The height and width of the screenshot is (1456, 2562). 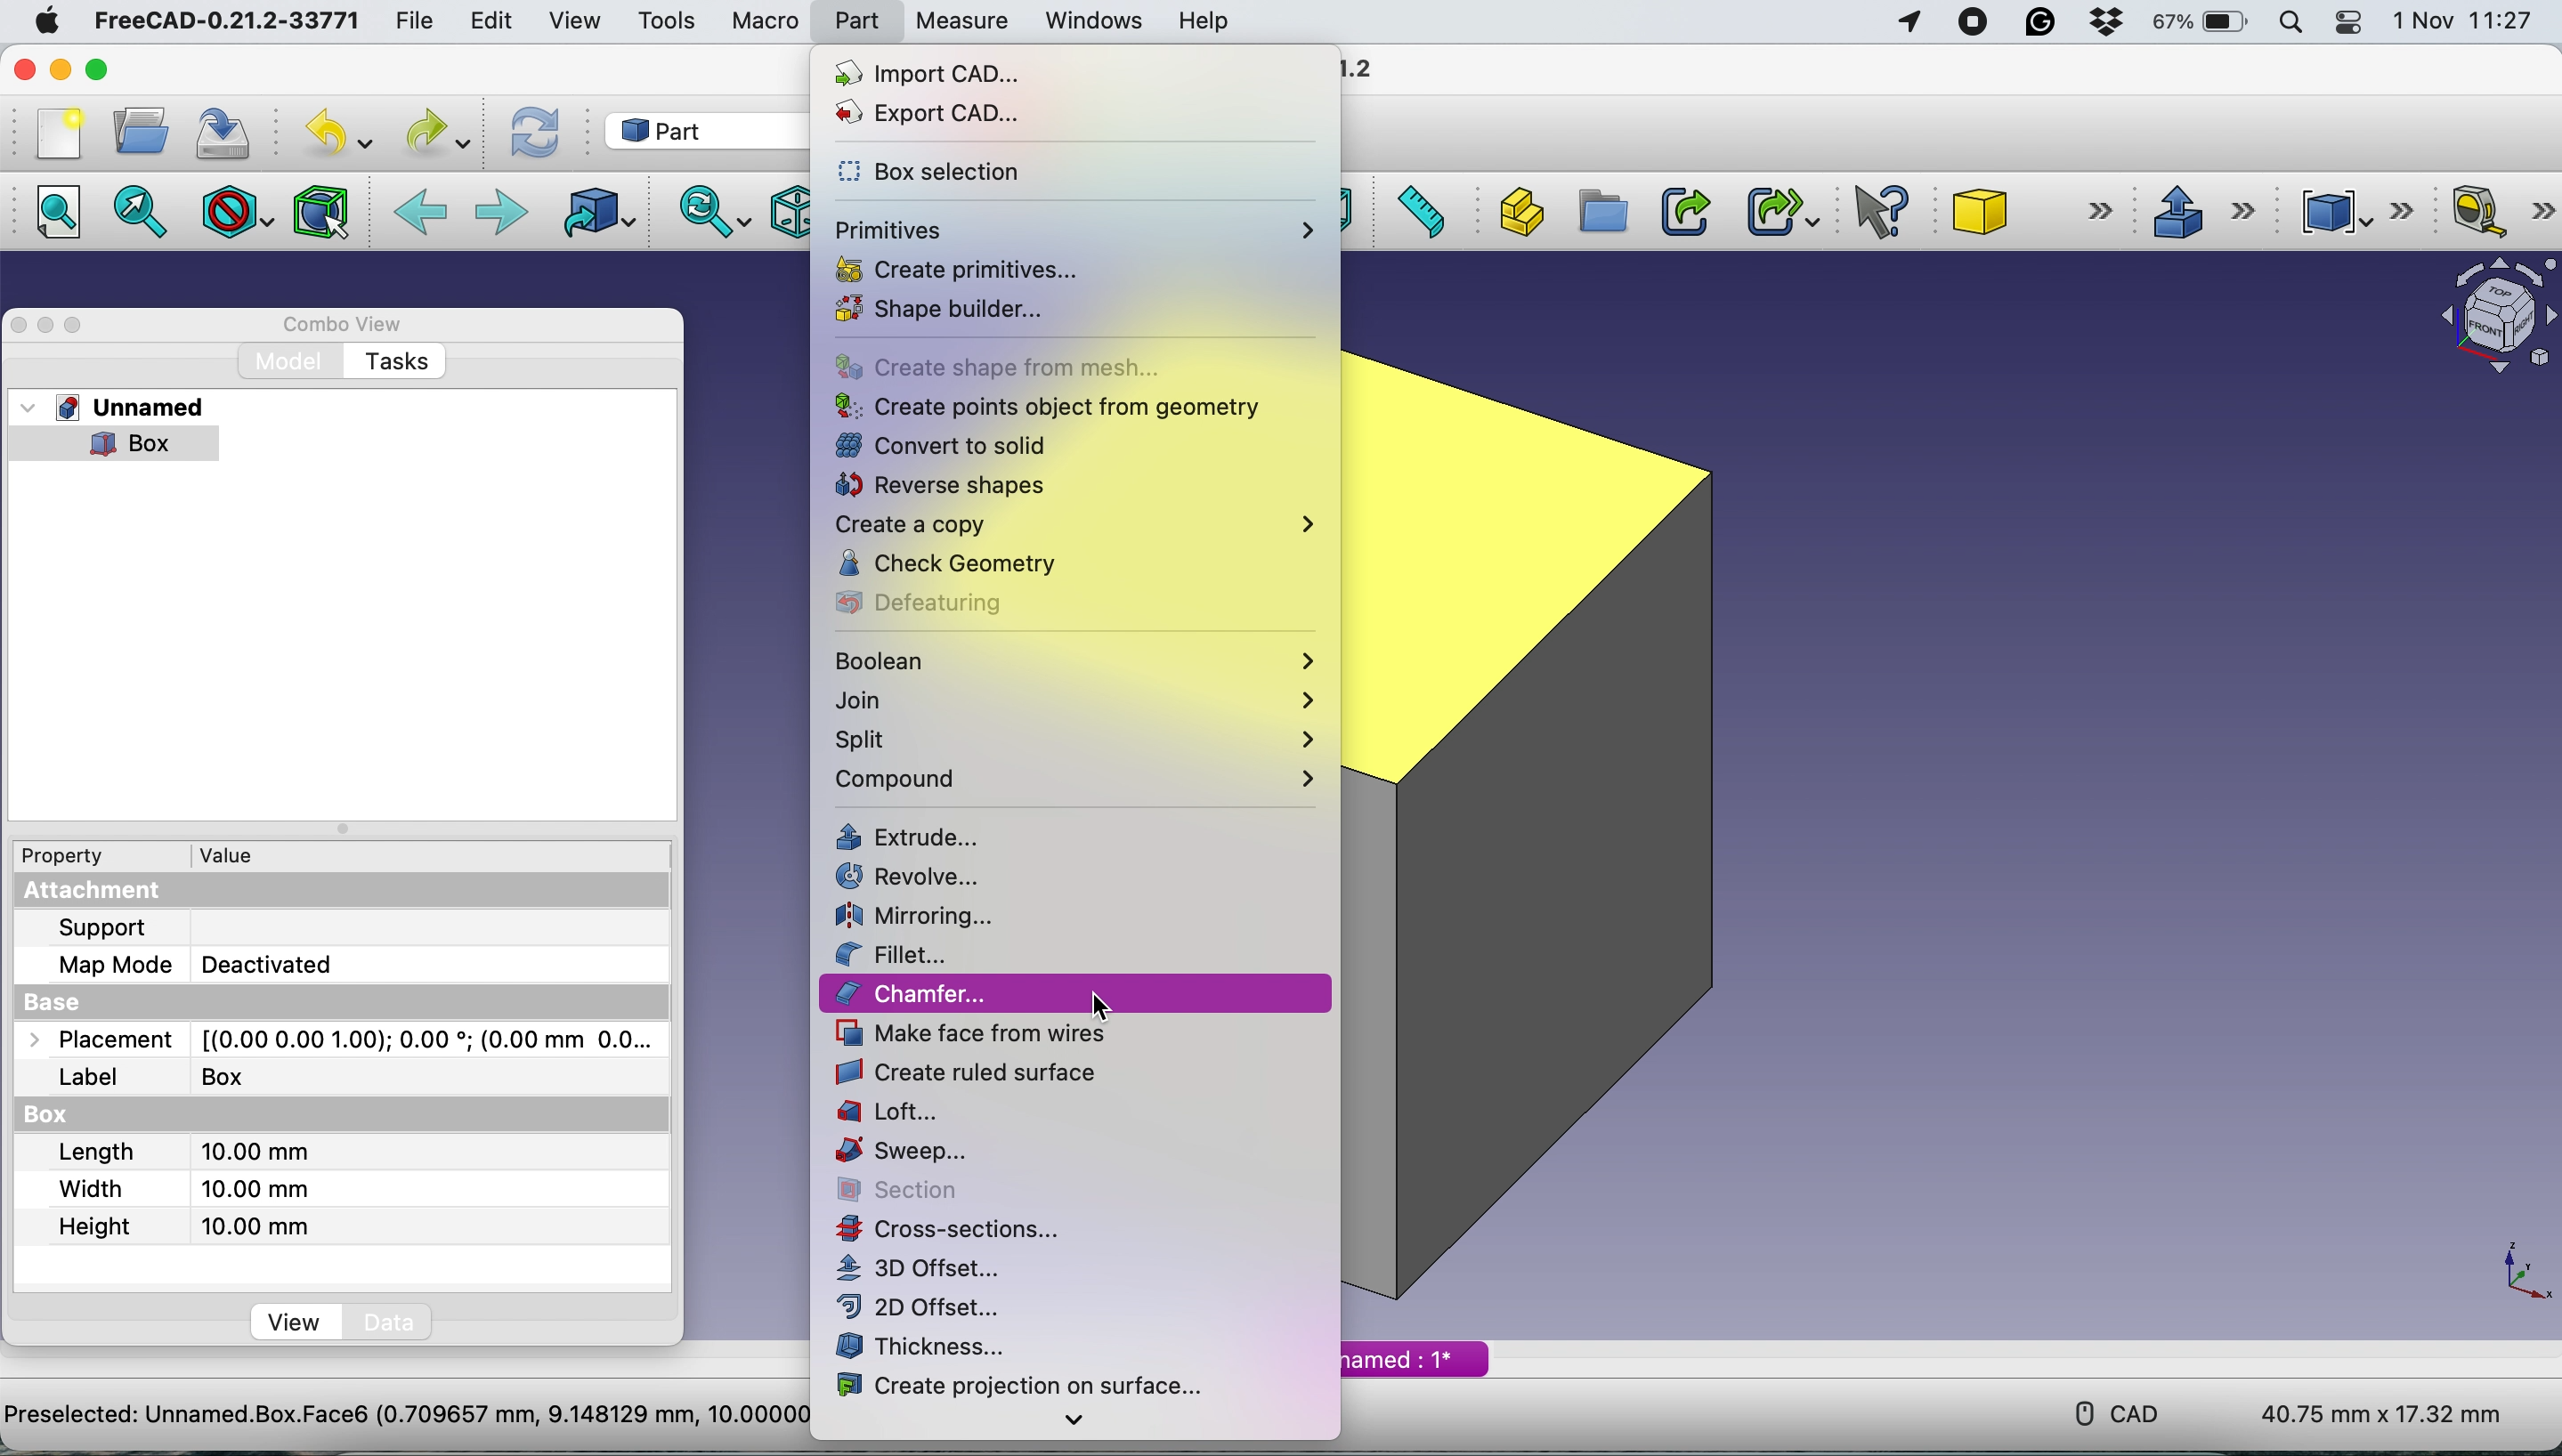 What do you see at coordinates (1070, 525) in the screenshot?
I see `create a copy` at bounding box center [1070, 525].